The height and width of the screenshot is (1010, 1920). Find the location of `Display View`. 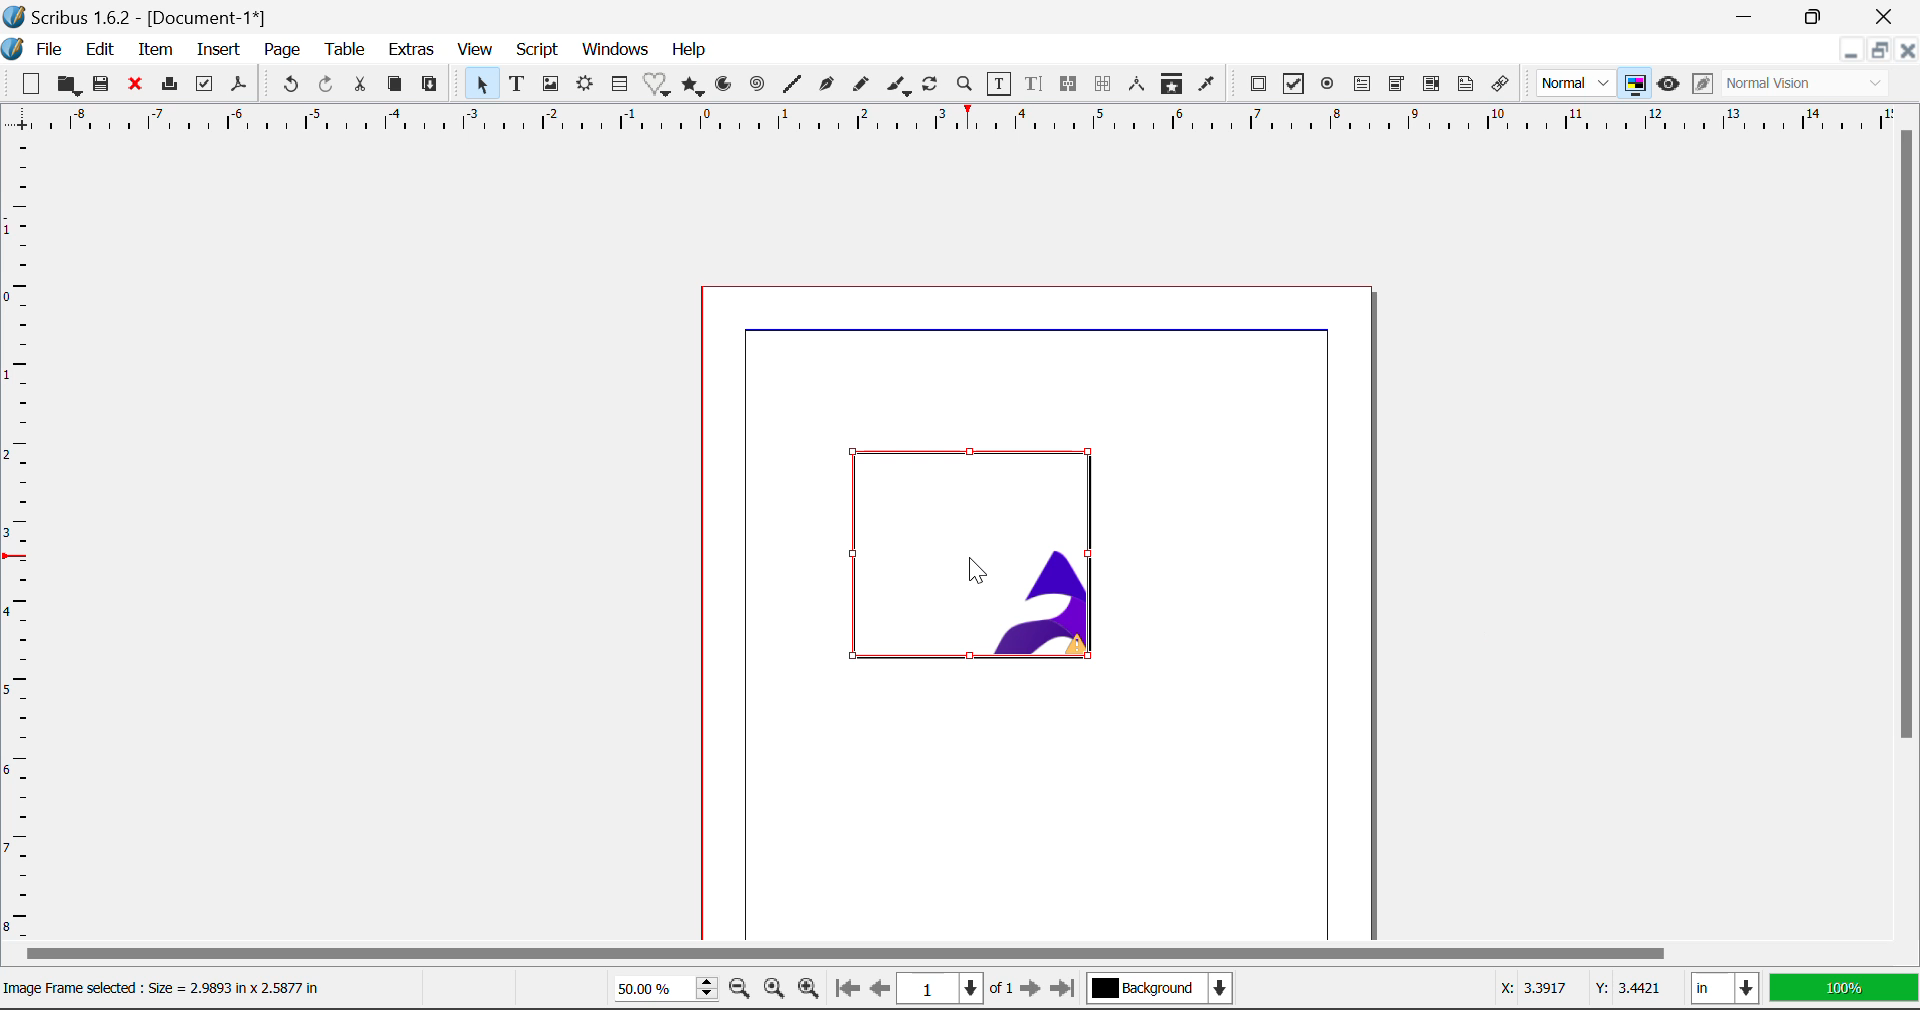

Display View is located at coordinates (1838, 987).